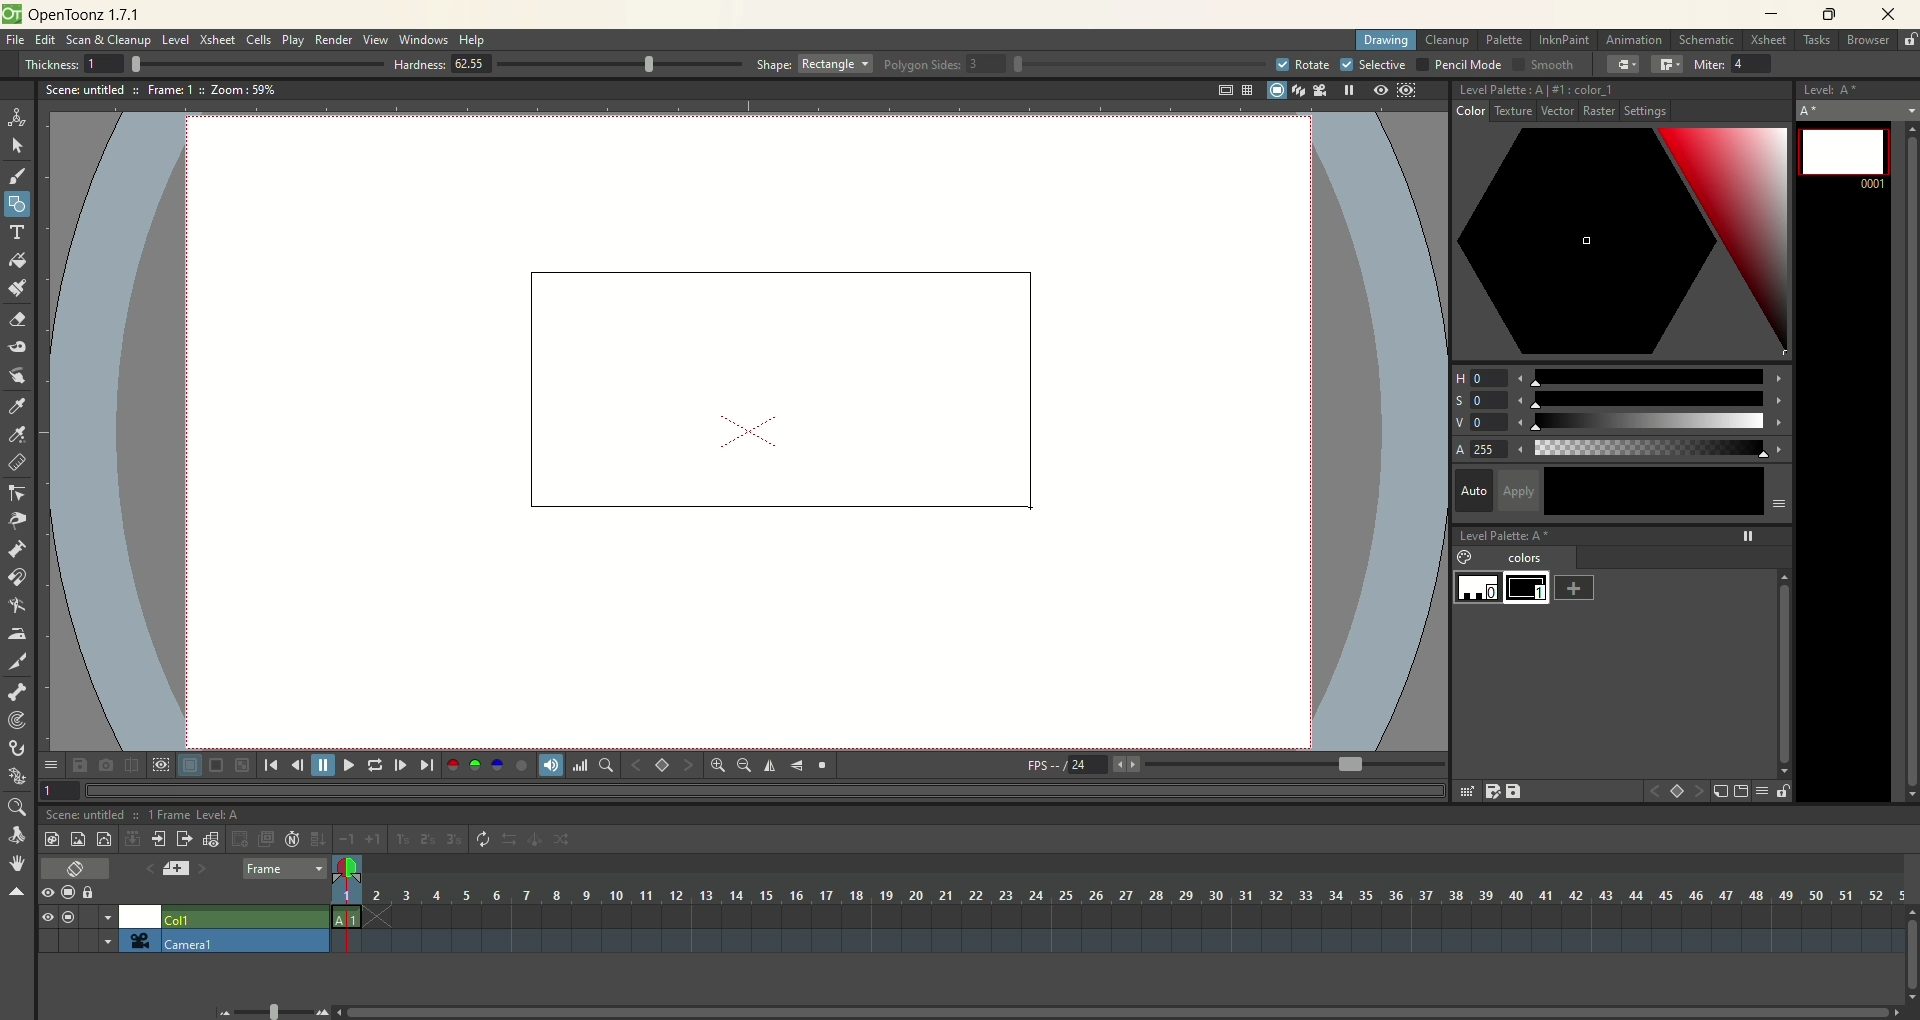 The width and height of the screenshot is (1920, 1020). Describe the element at coordinates (770, 766) in the screenshot. I see `flip horizontally` at that location.